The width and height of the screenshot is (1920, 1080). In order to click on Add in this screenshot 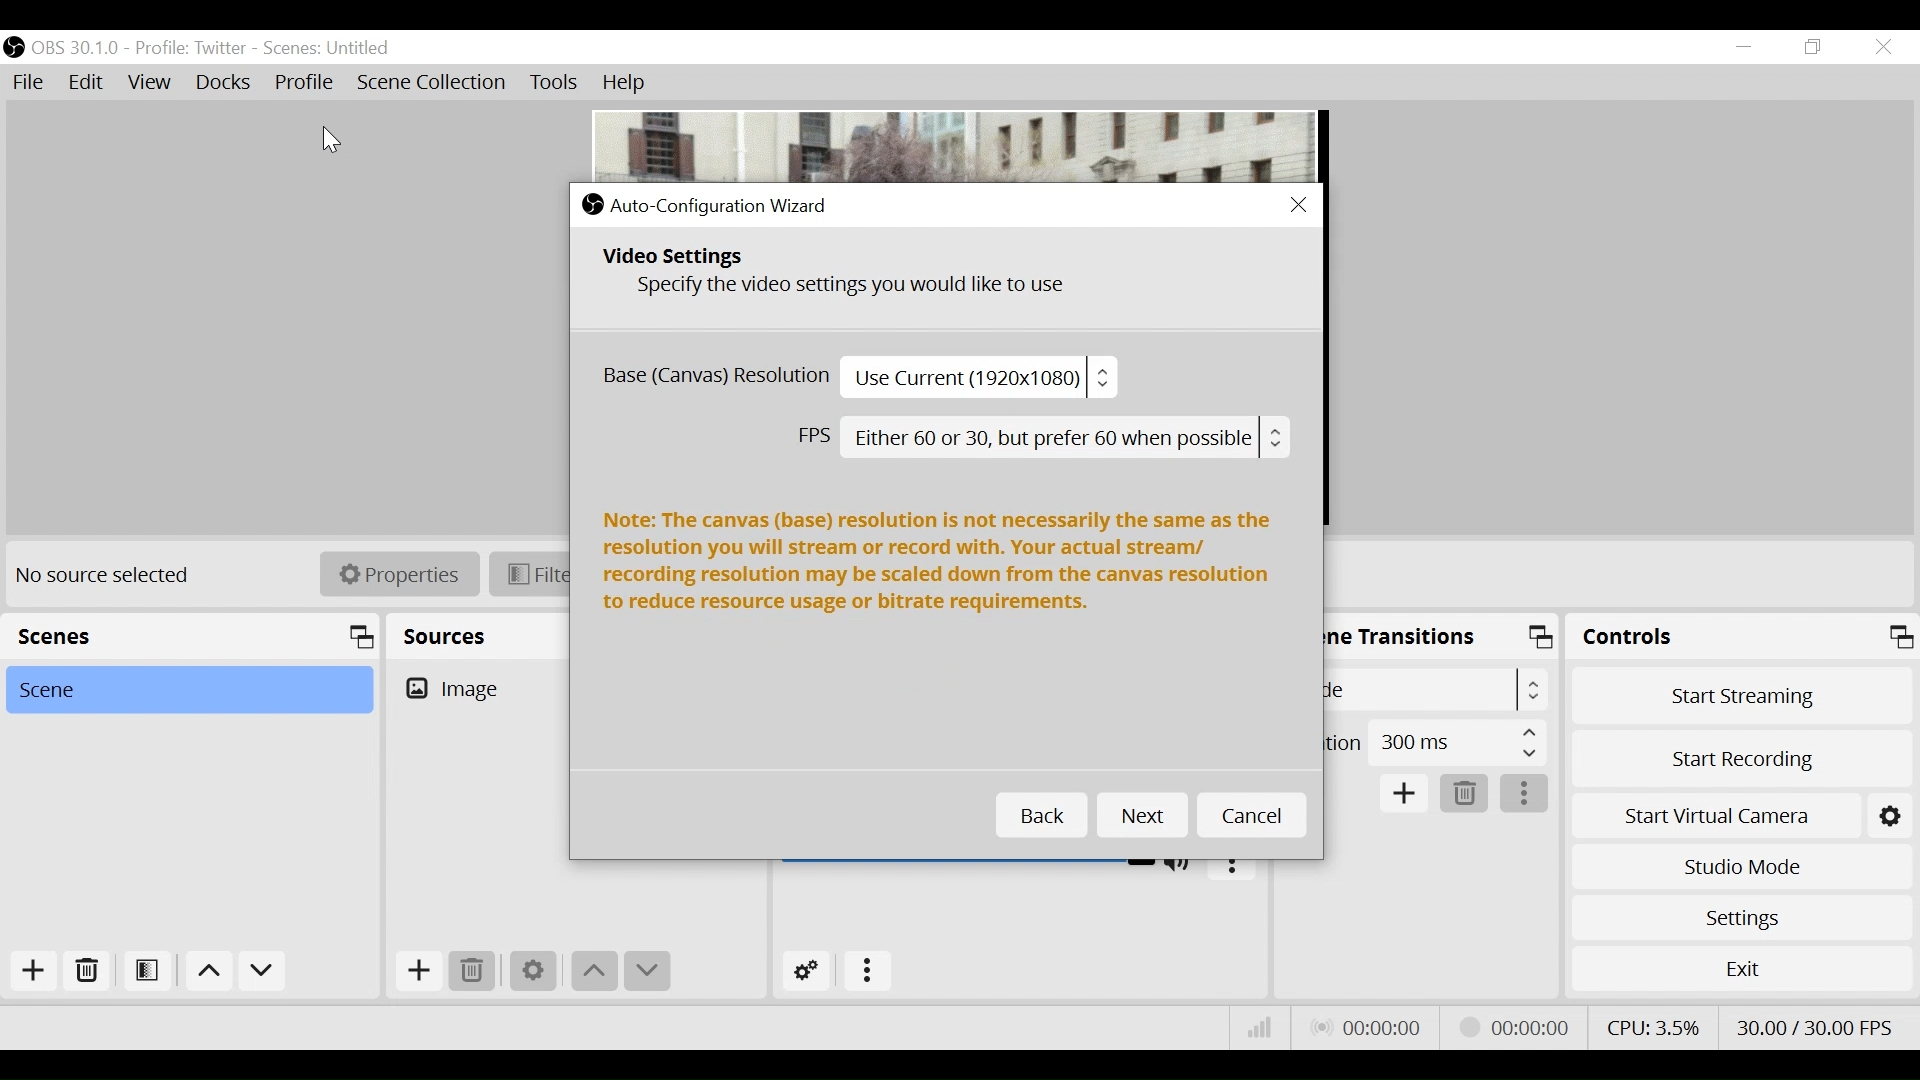, I will do `click(28, 973)`.